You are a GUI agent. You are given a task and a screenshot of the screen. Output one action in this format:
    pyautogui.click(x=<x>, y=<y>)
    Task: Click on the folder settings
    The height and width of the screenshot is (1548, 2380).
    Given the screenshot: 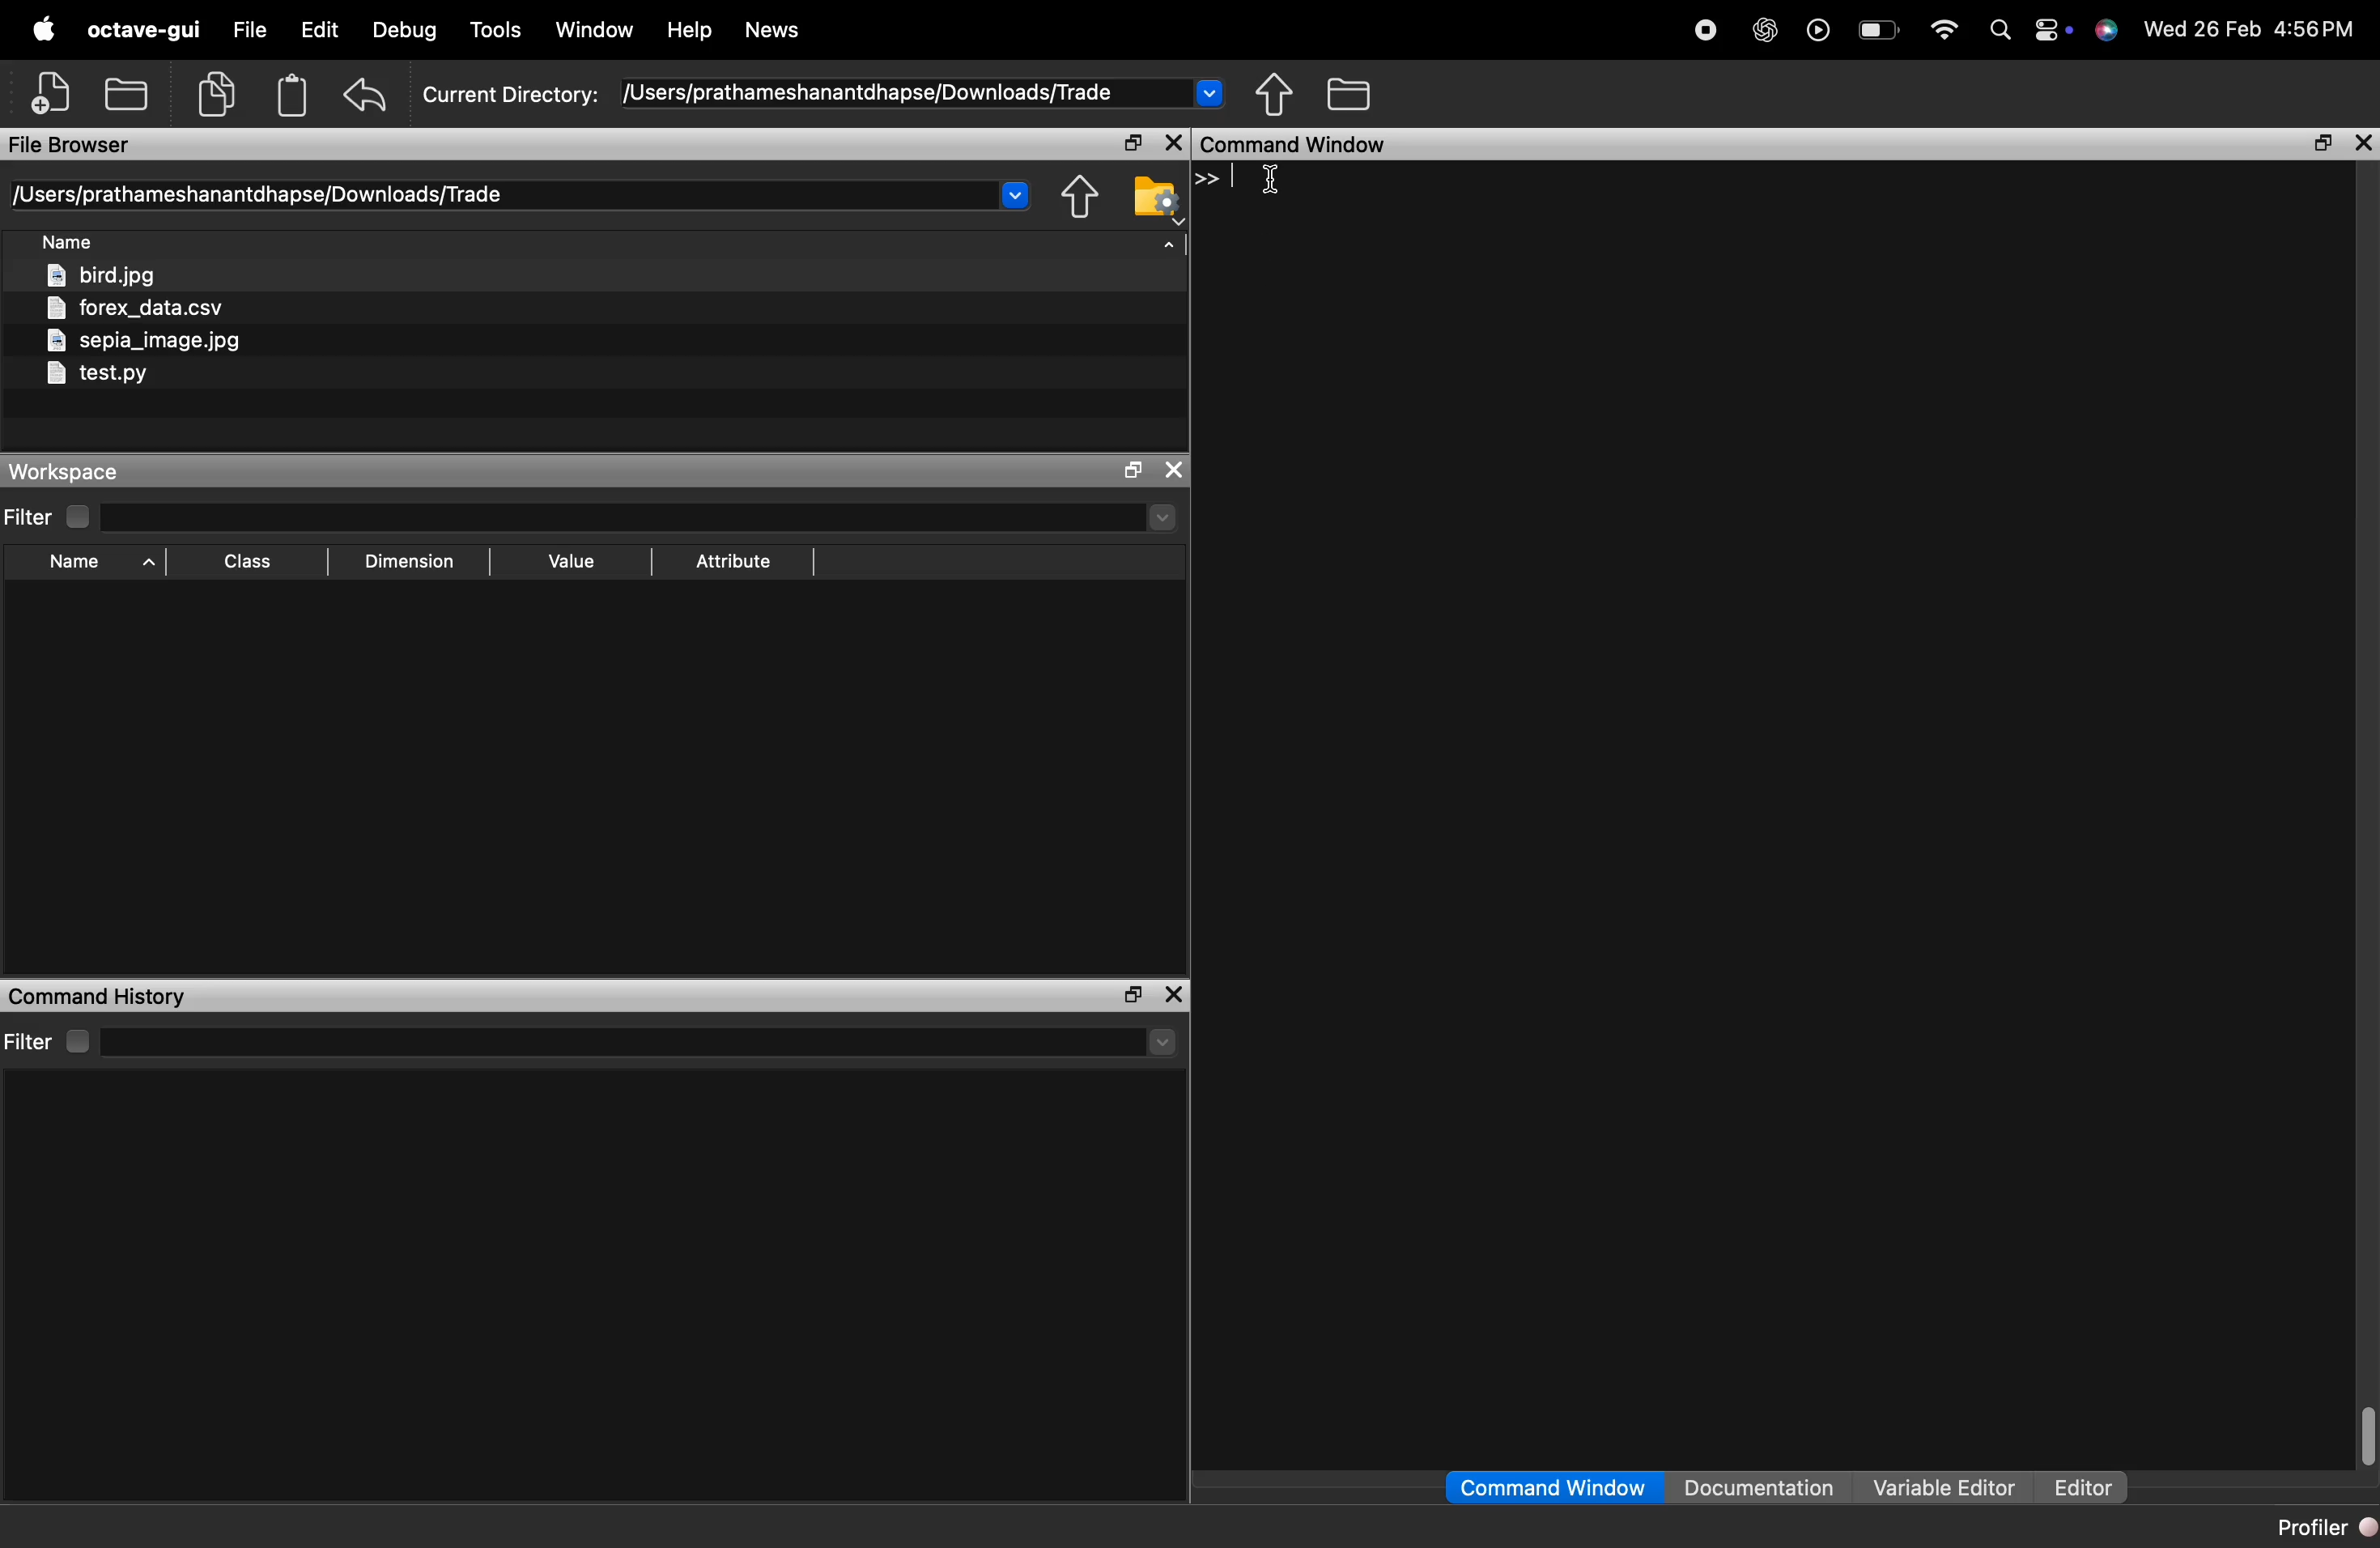 What is the action you would take?
    pyautogui.click(x=1158, y=197)
    